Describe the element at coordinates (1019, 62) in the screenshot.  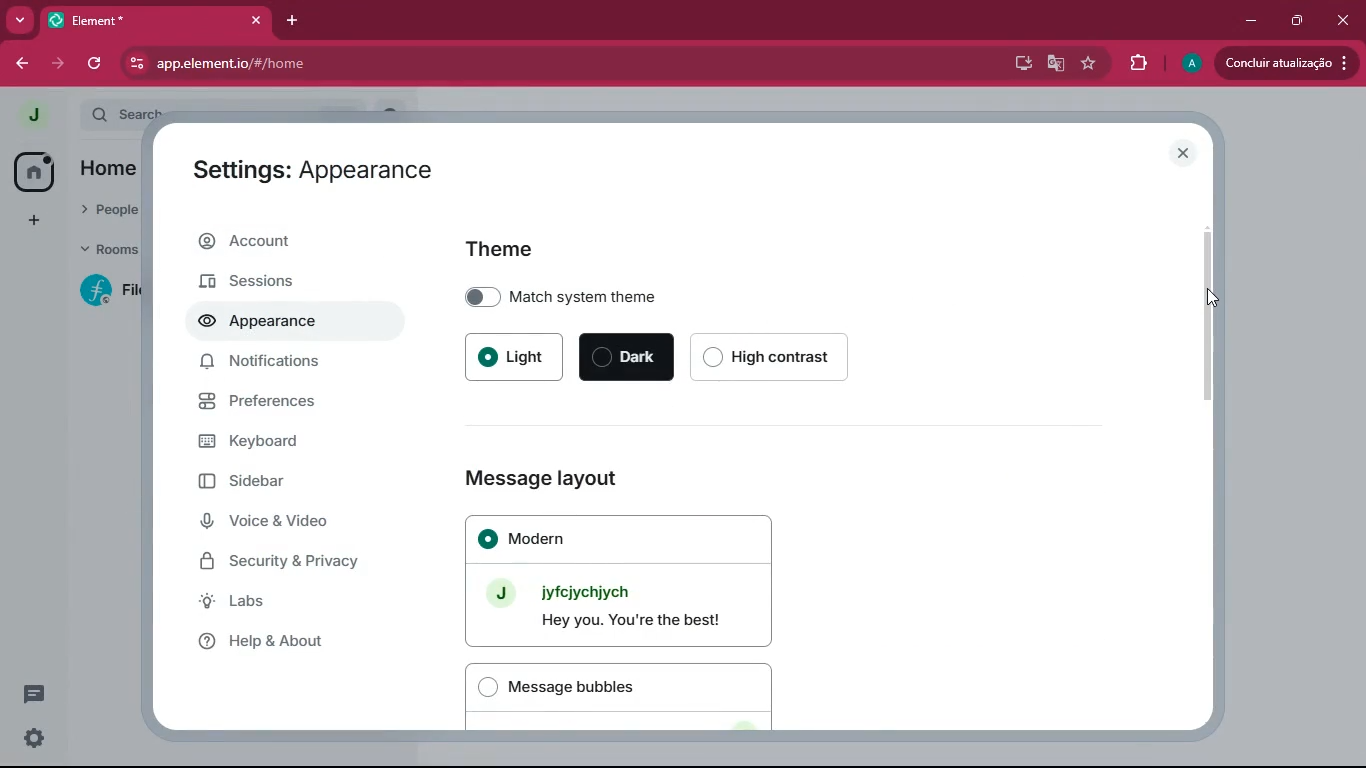
I see `desktop` at that location.